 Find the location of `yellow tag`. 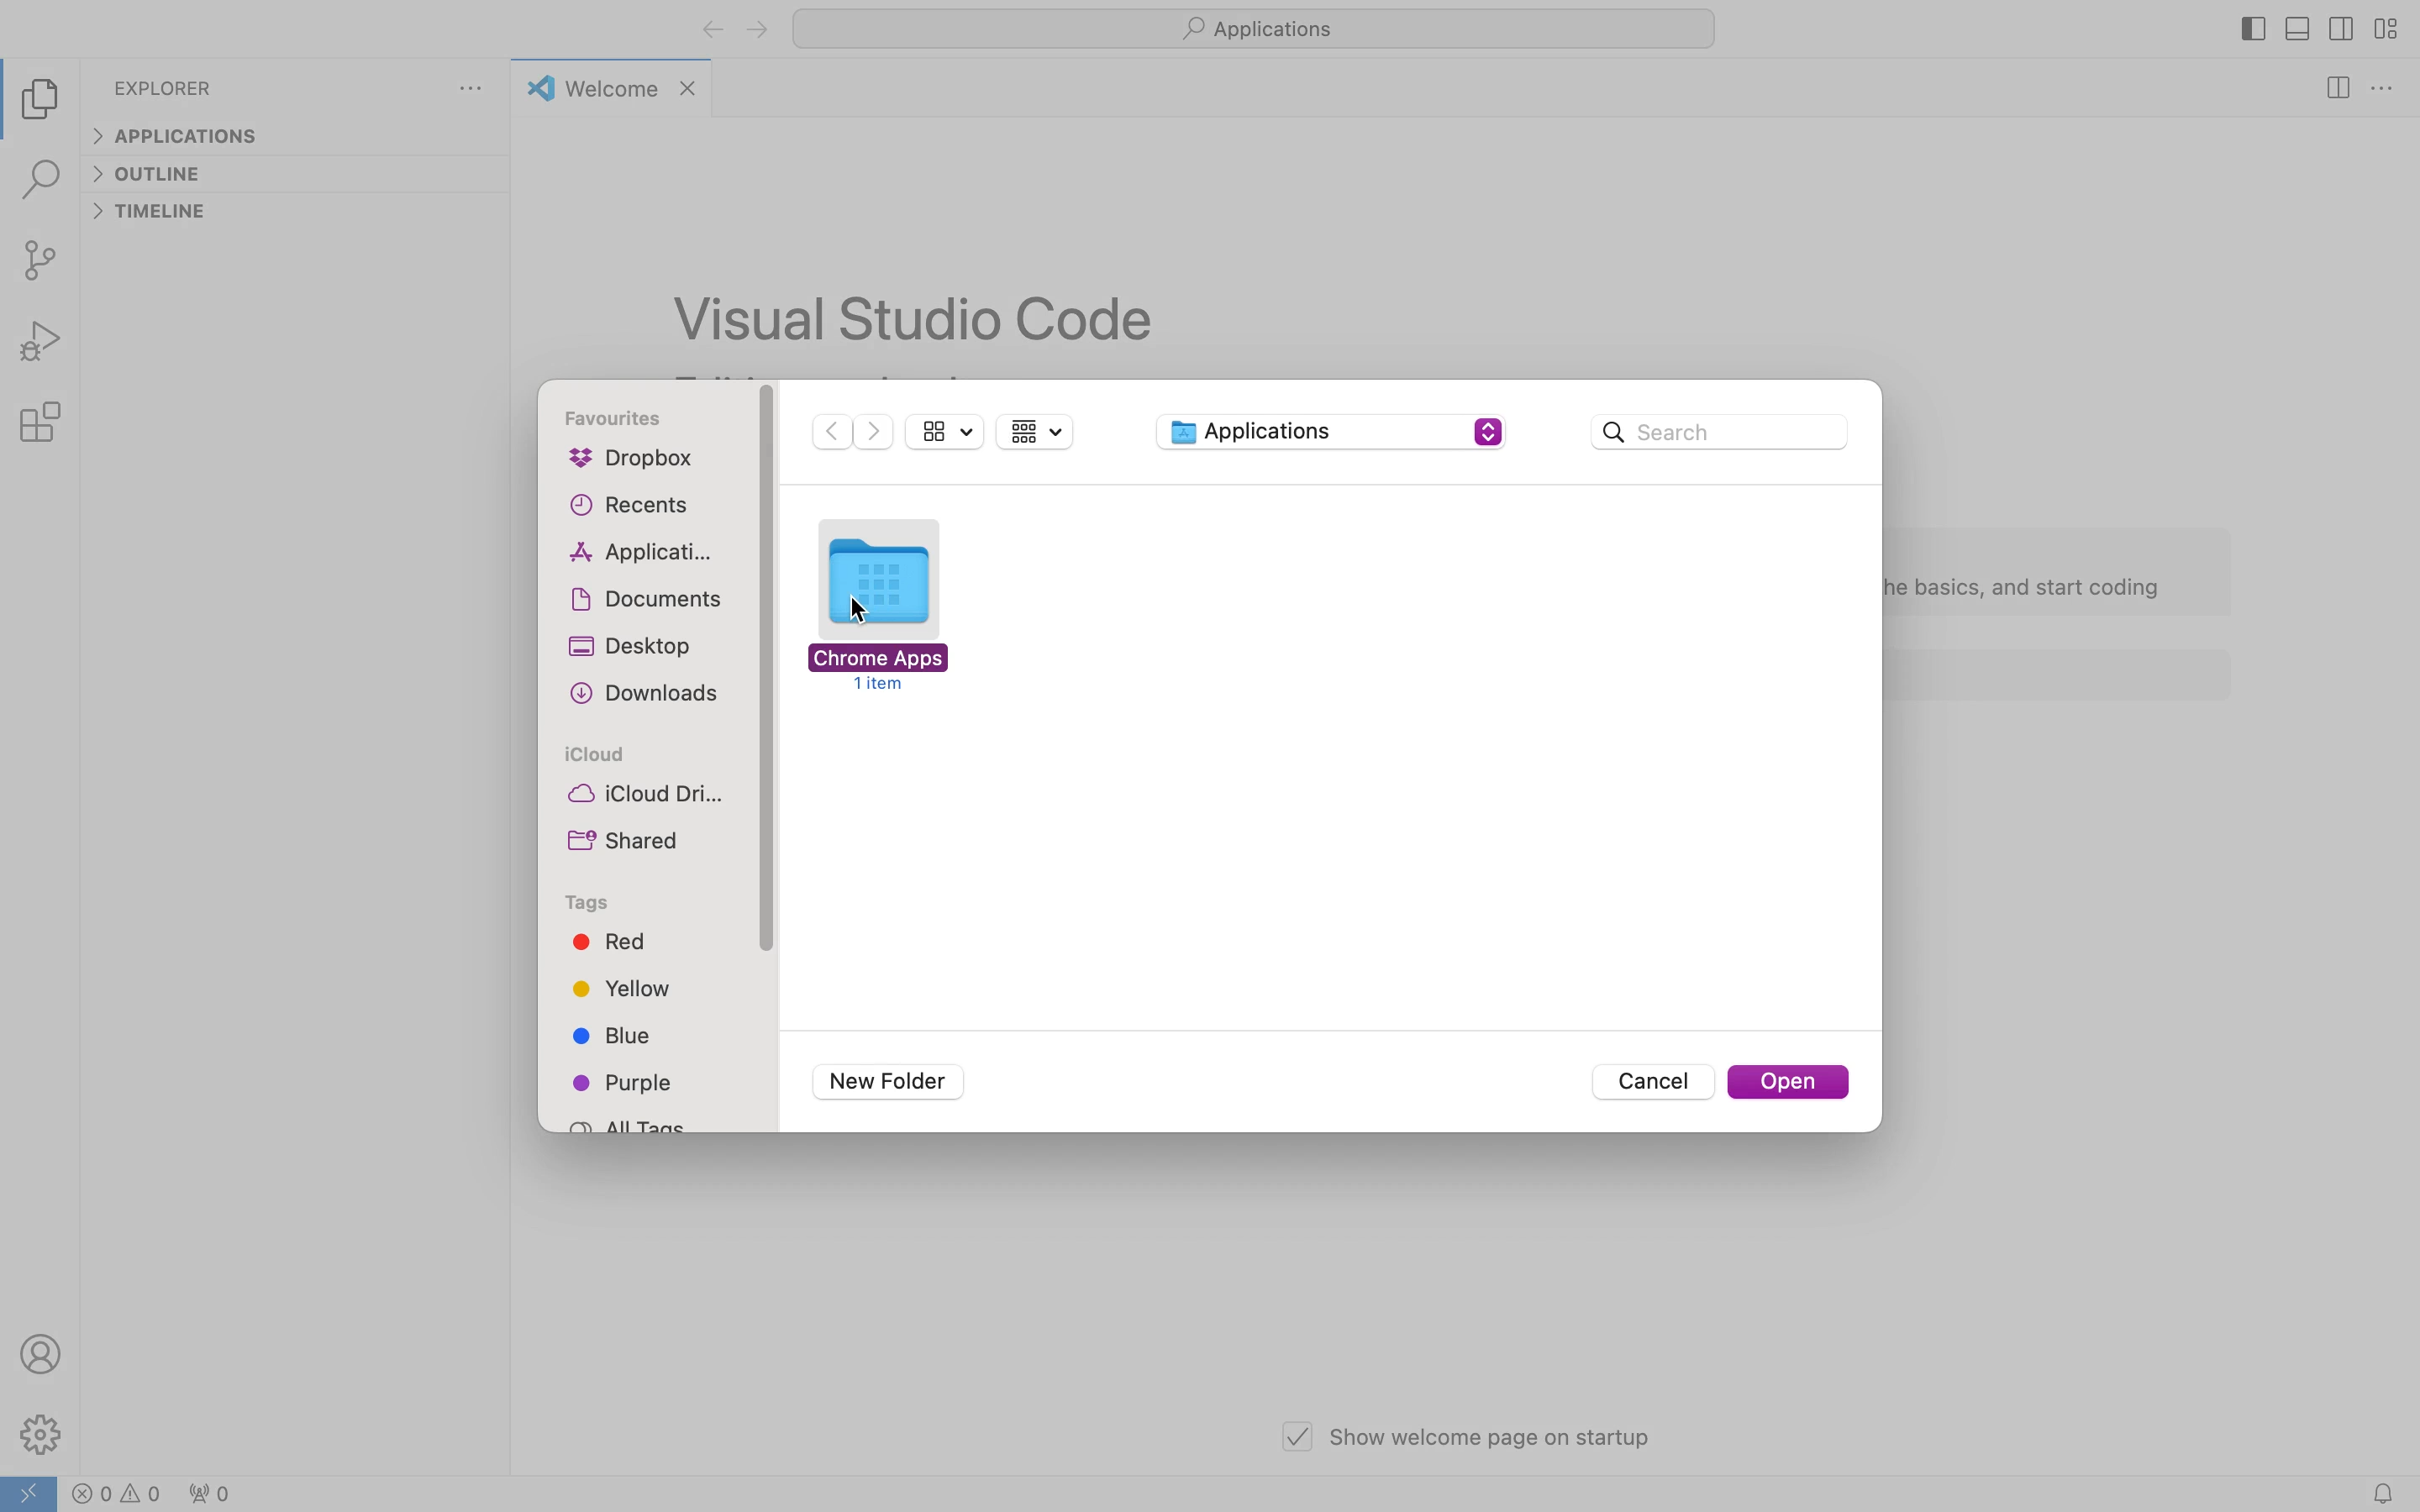

yellow tag is located at coordinates (621, 986).